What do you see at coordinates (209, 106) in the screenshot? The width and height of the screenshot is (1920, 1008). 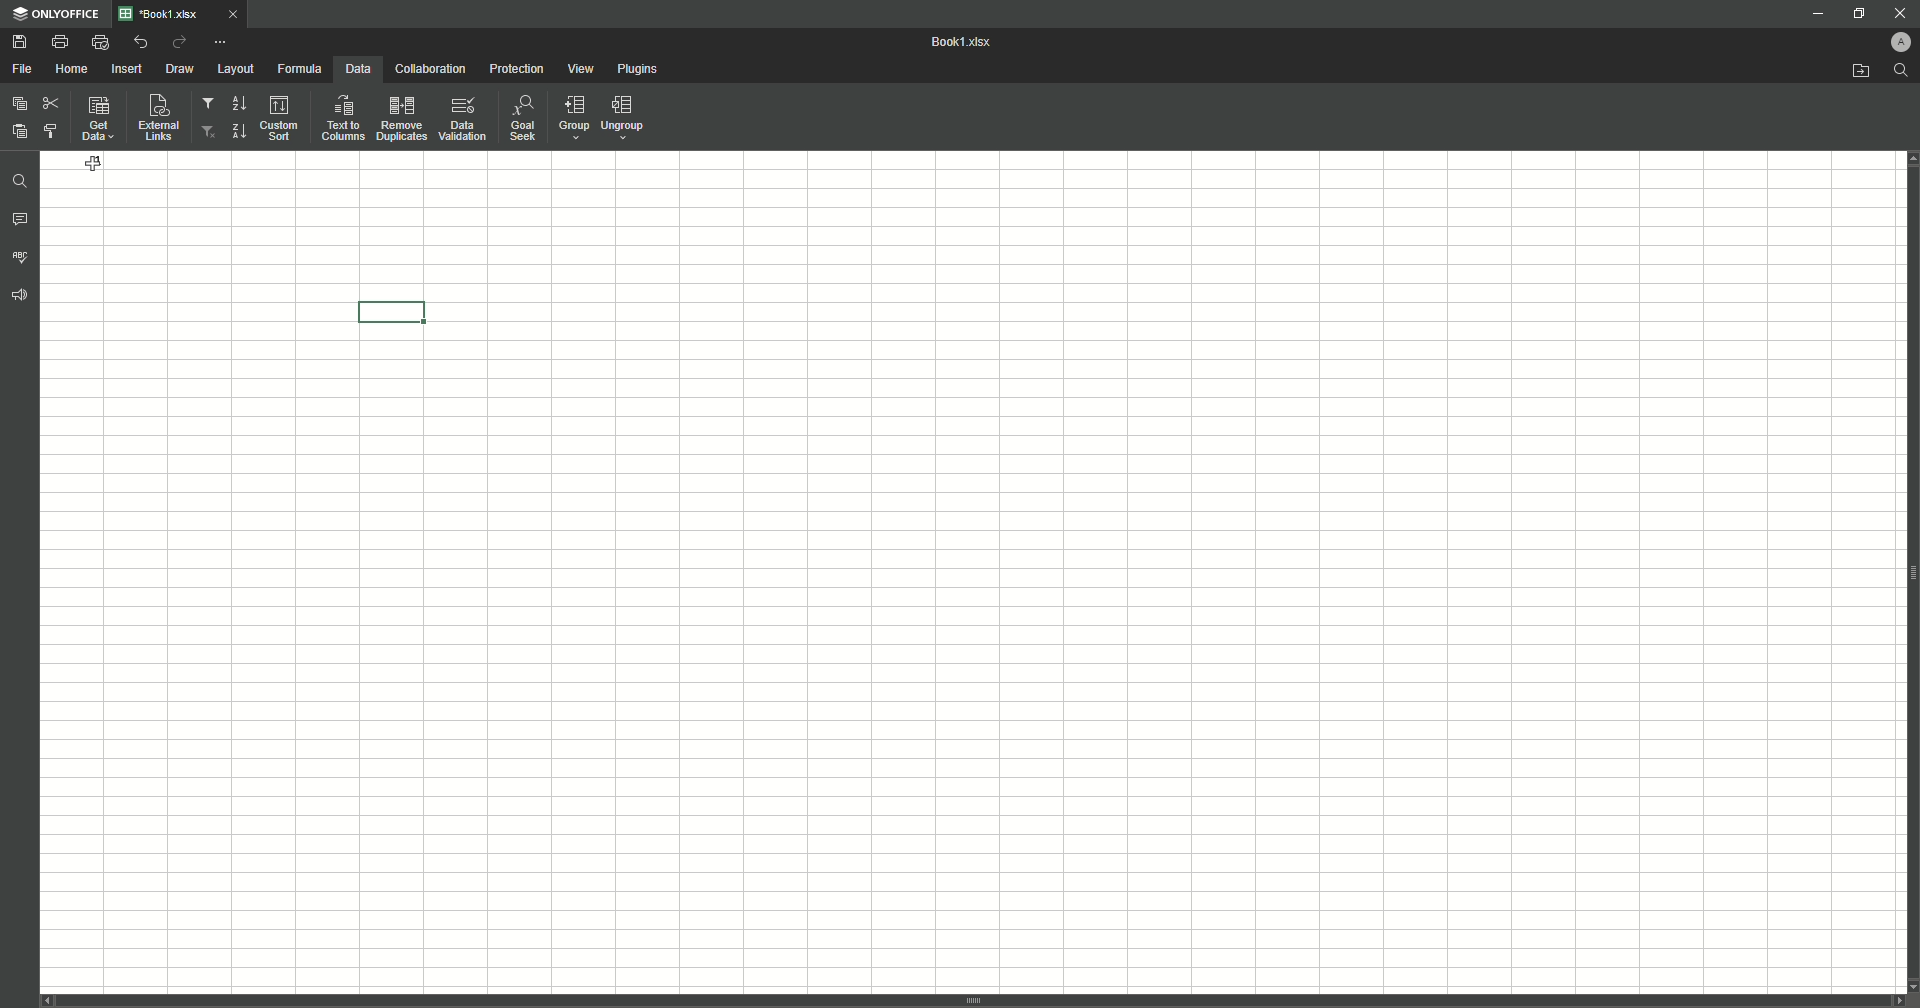 I see `Filter` at bounding box center [209, 106].